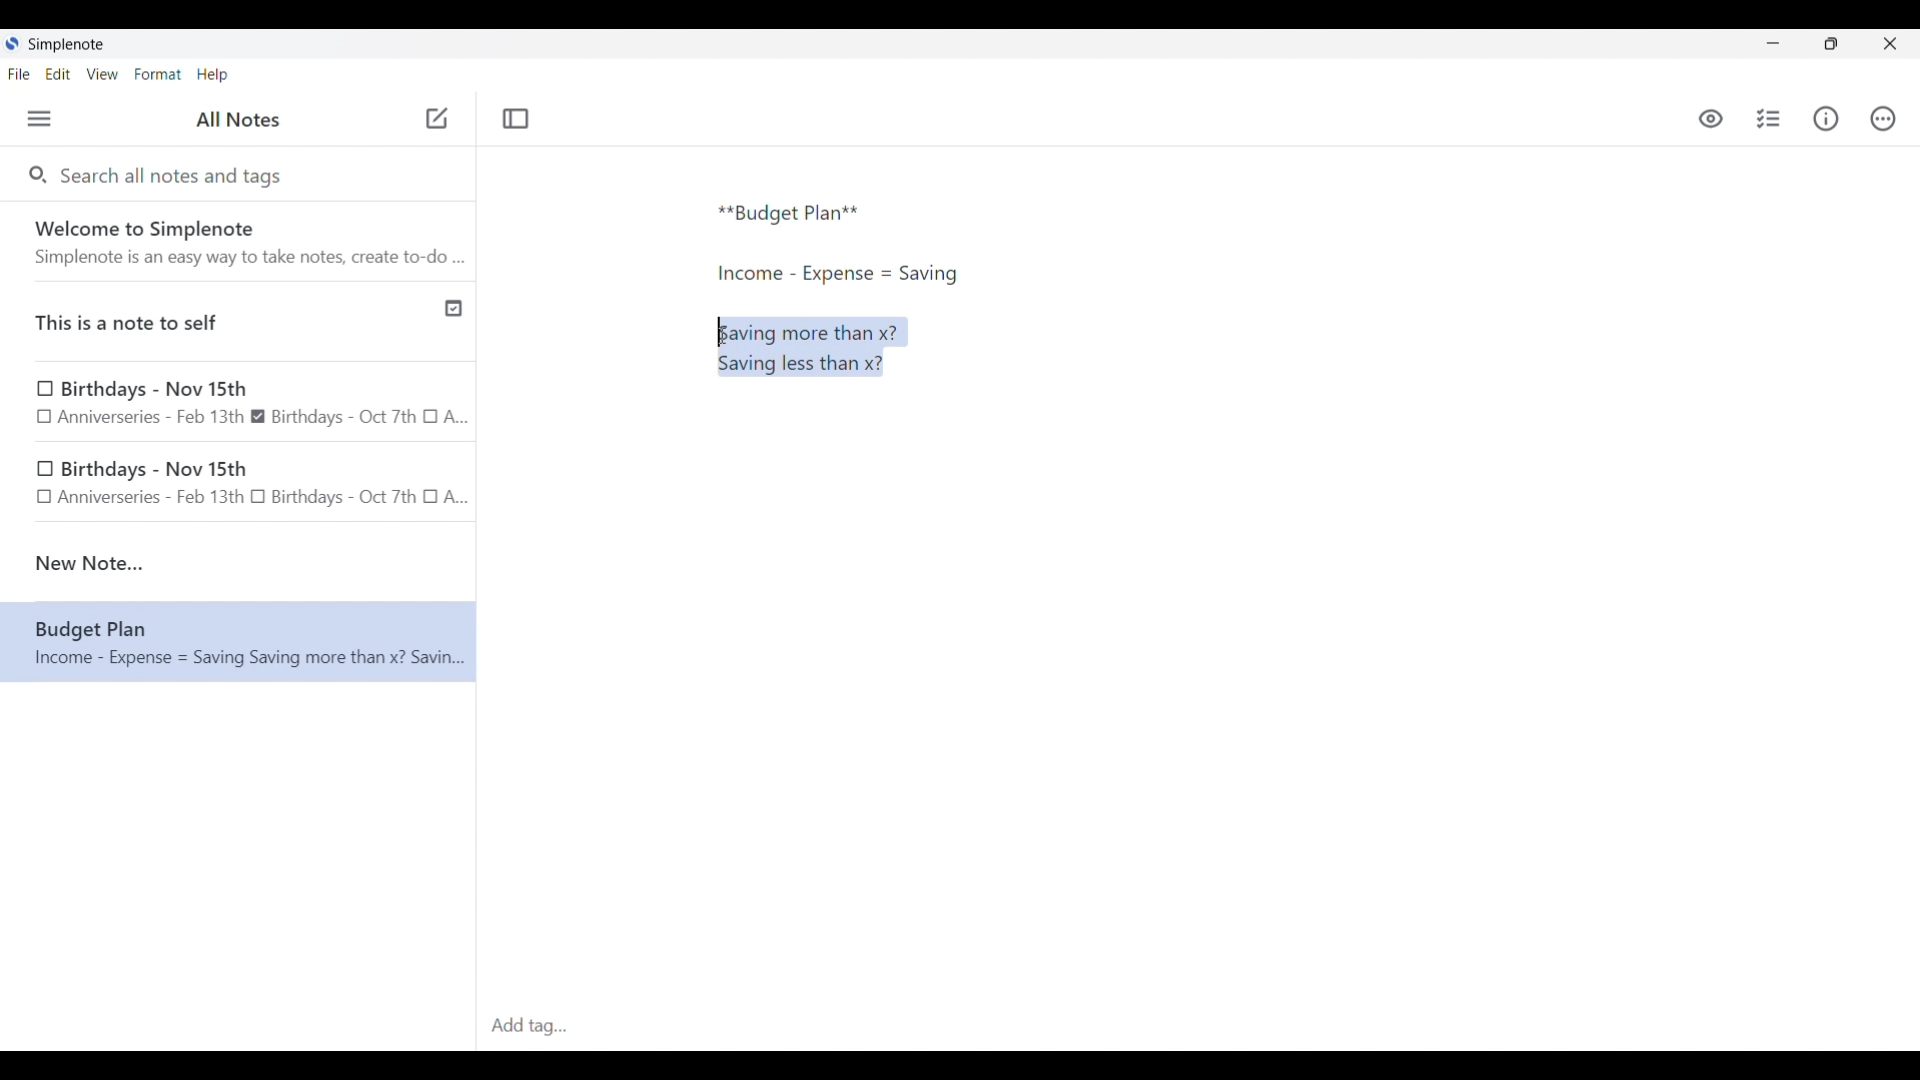 This screenshot has width=1920, height=1080. What do you see at coordinates (238, 120) in the screenshot?
I see `Title of left side panel` at bounding box center [238, 120].